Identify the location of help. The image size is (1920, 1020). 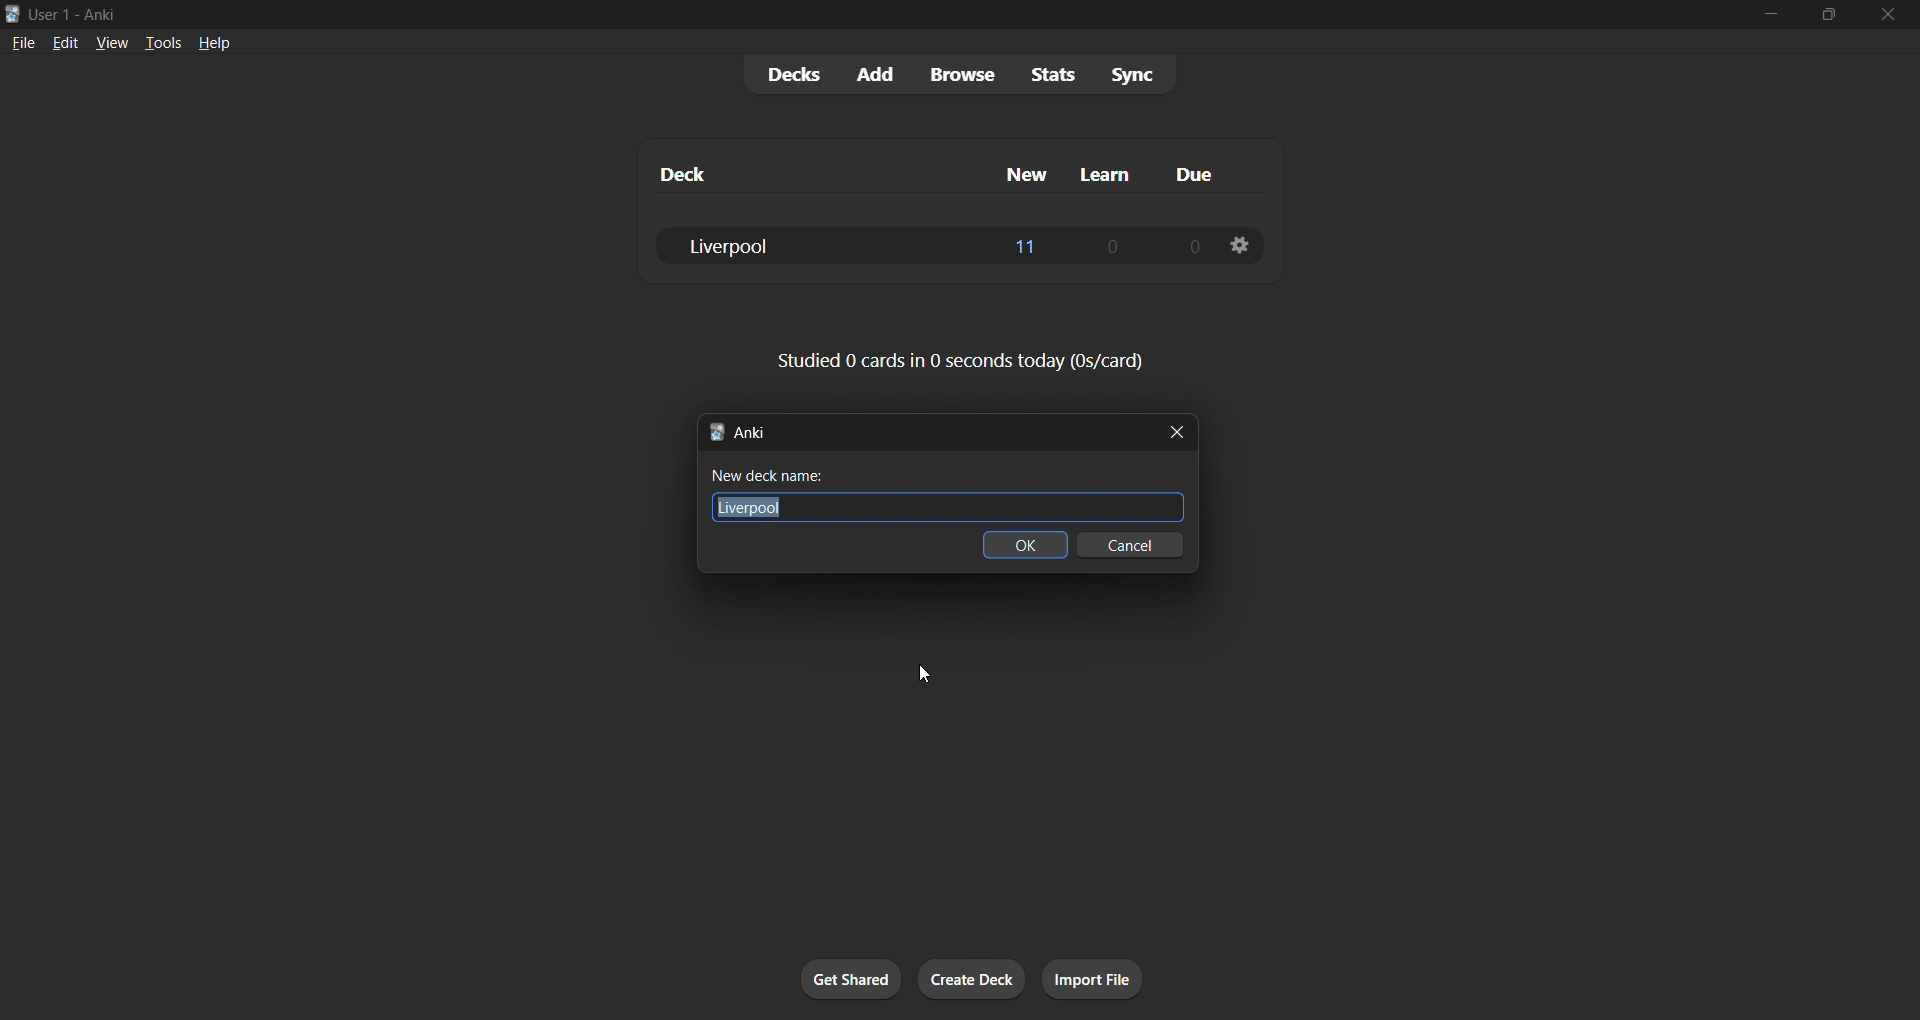
(218, 43).